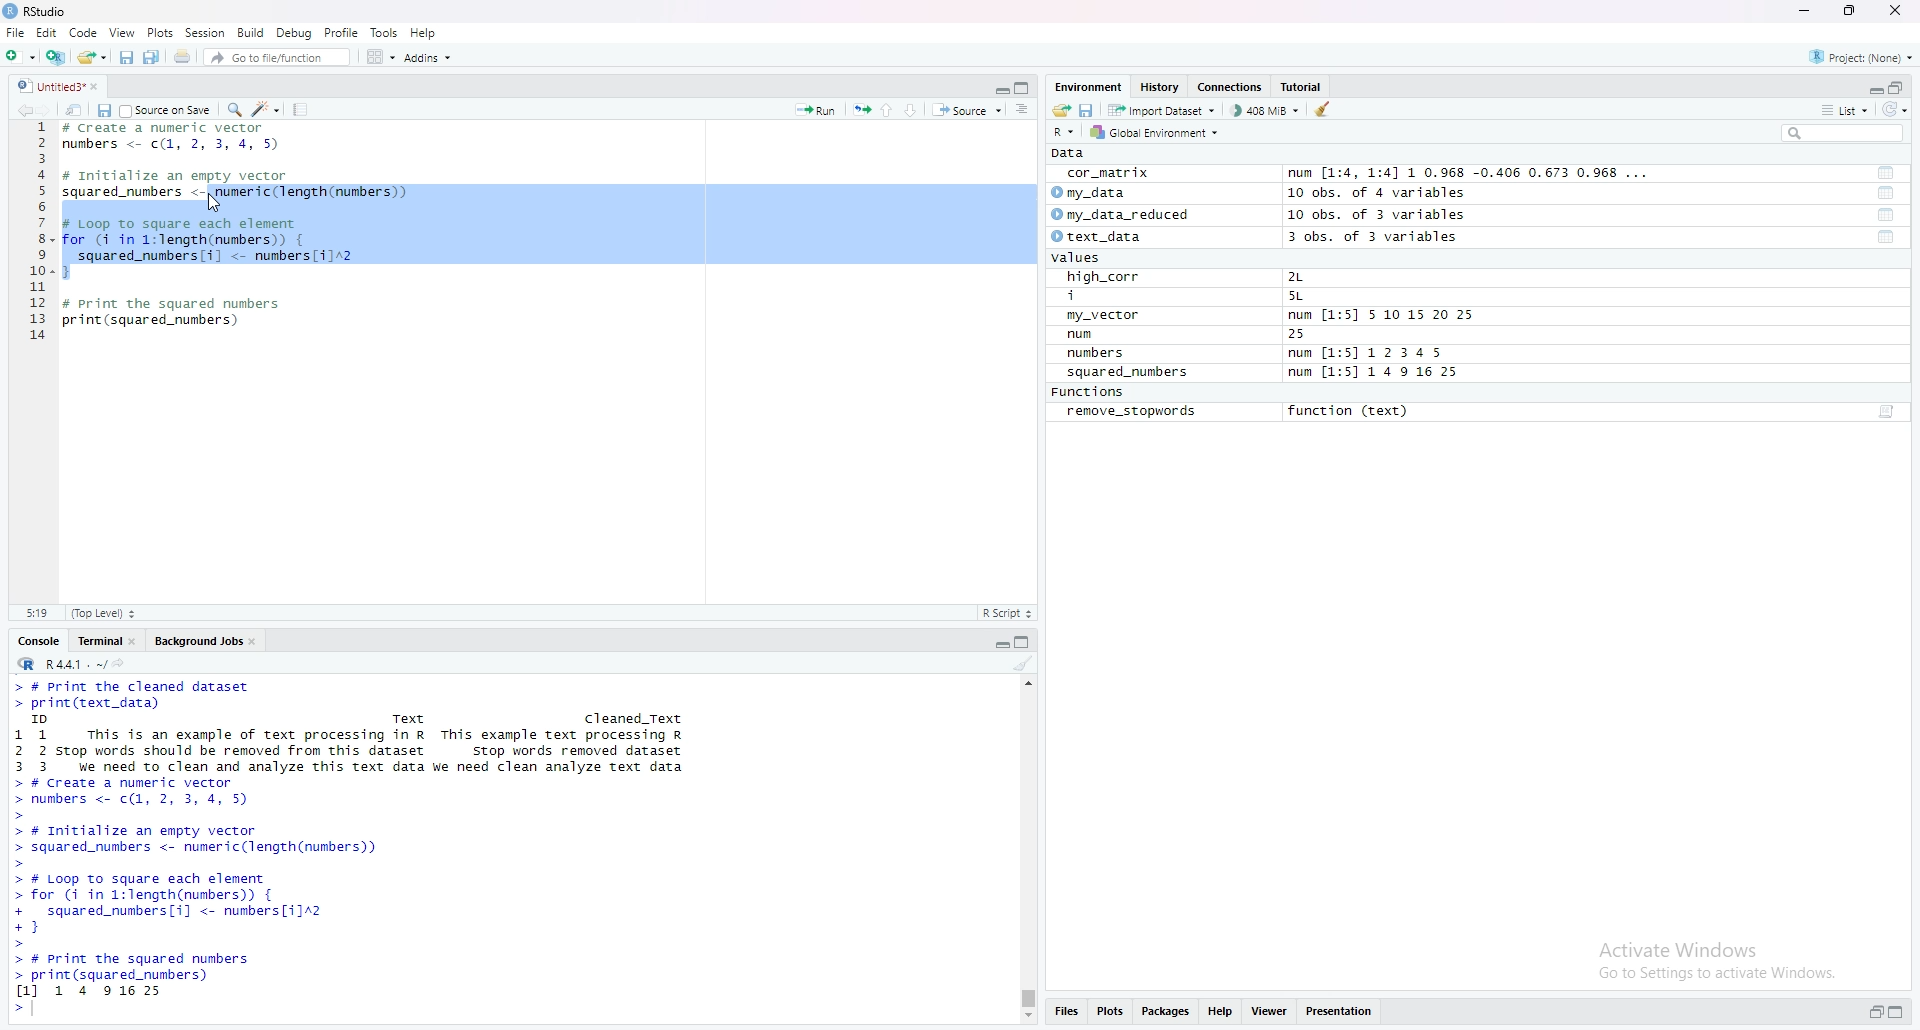 The width and height of the screenshot is (1920, 1030). I want to click on # Create a number vector numbers <- c(1, 2, 3, 4,5), so click(177, 137).